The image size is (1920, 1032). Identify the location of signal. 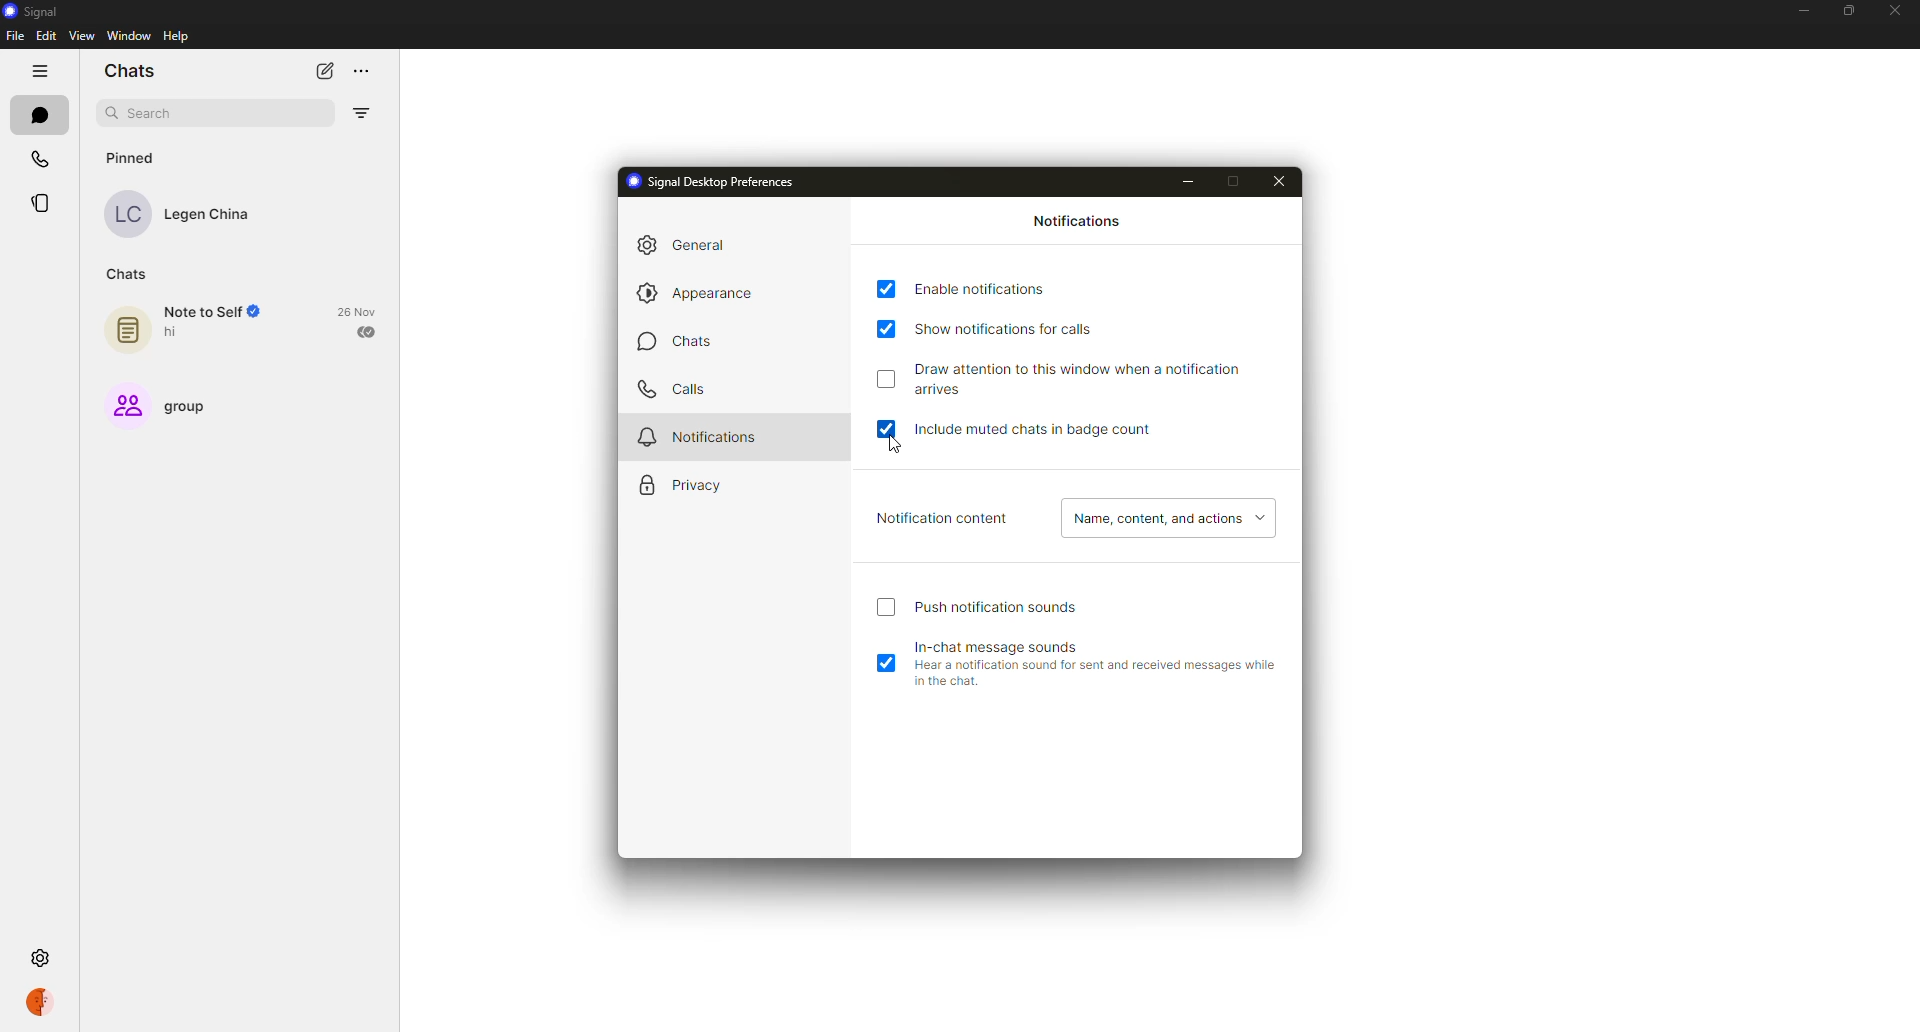
(27, 11).